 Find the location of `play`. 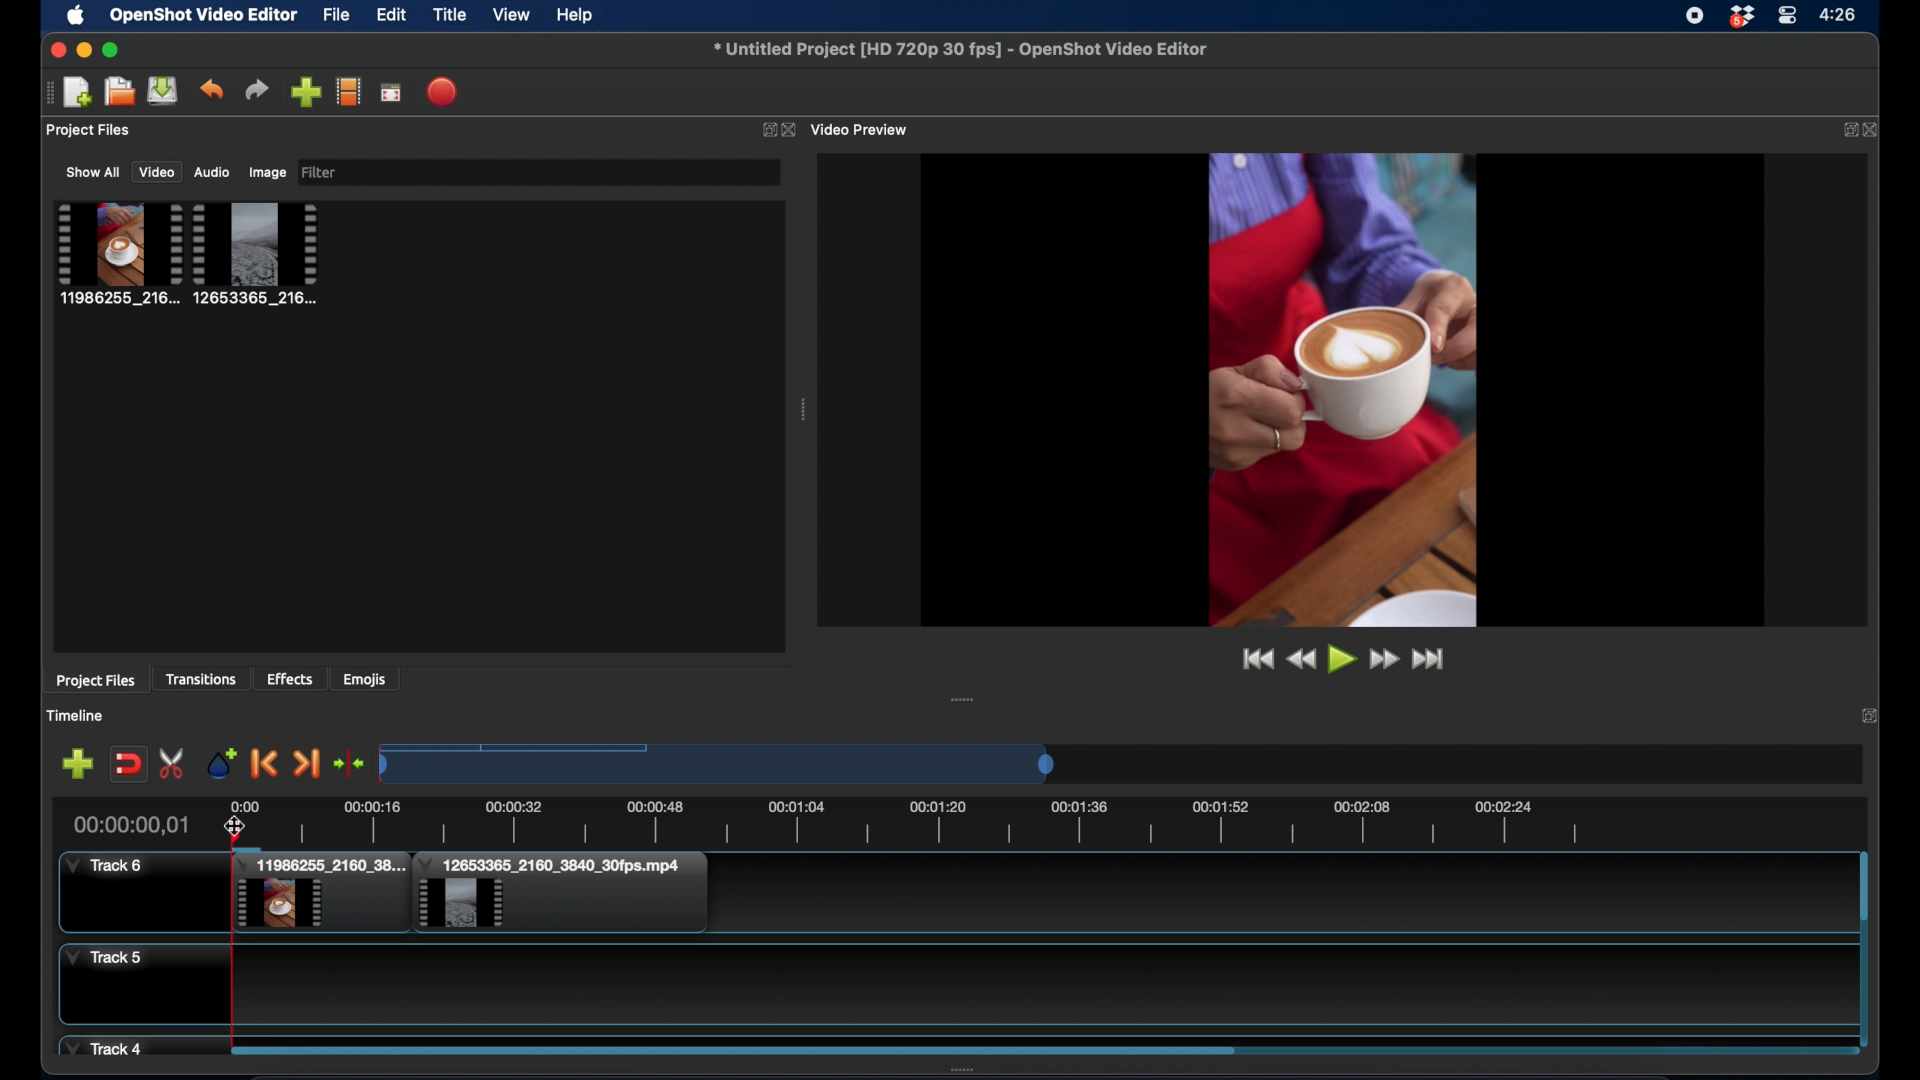

play is located at coordinates (1341, 661).